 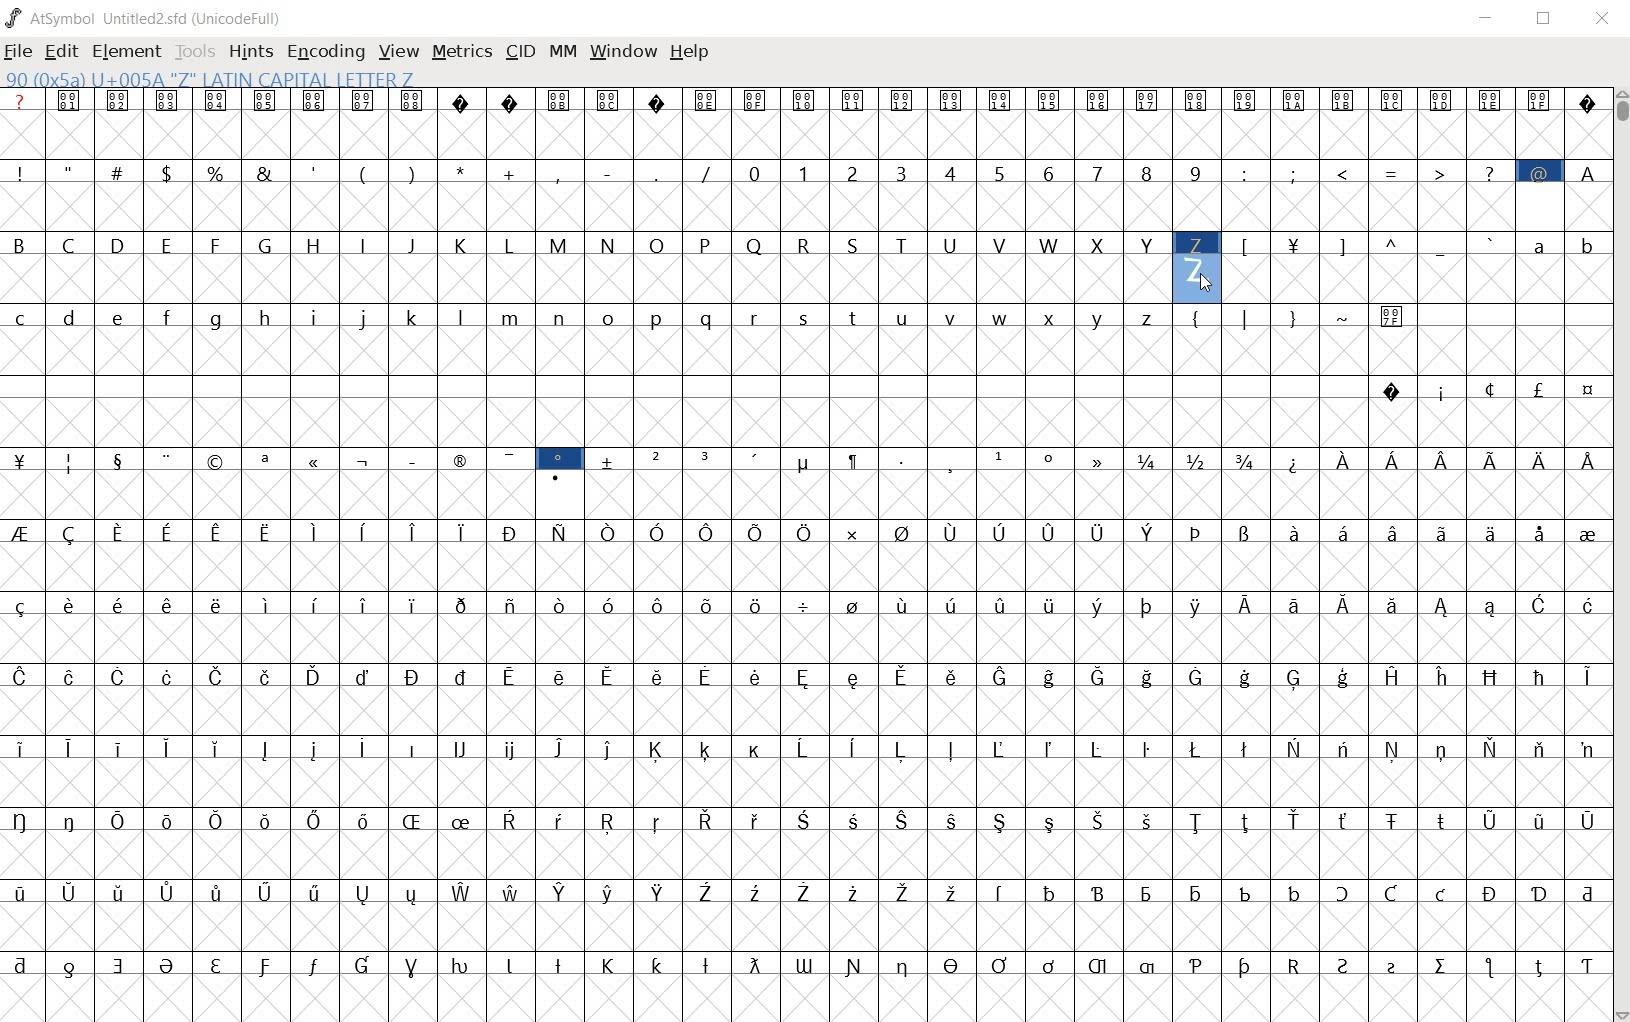 I want to click on hints, so click(x=251, y=53).